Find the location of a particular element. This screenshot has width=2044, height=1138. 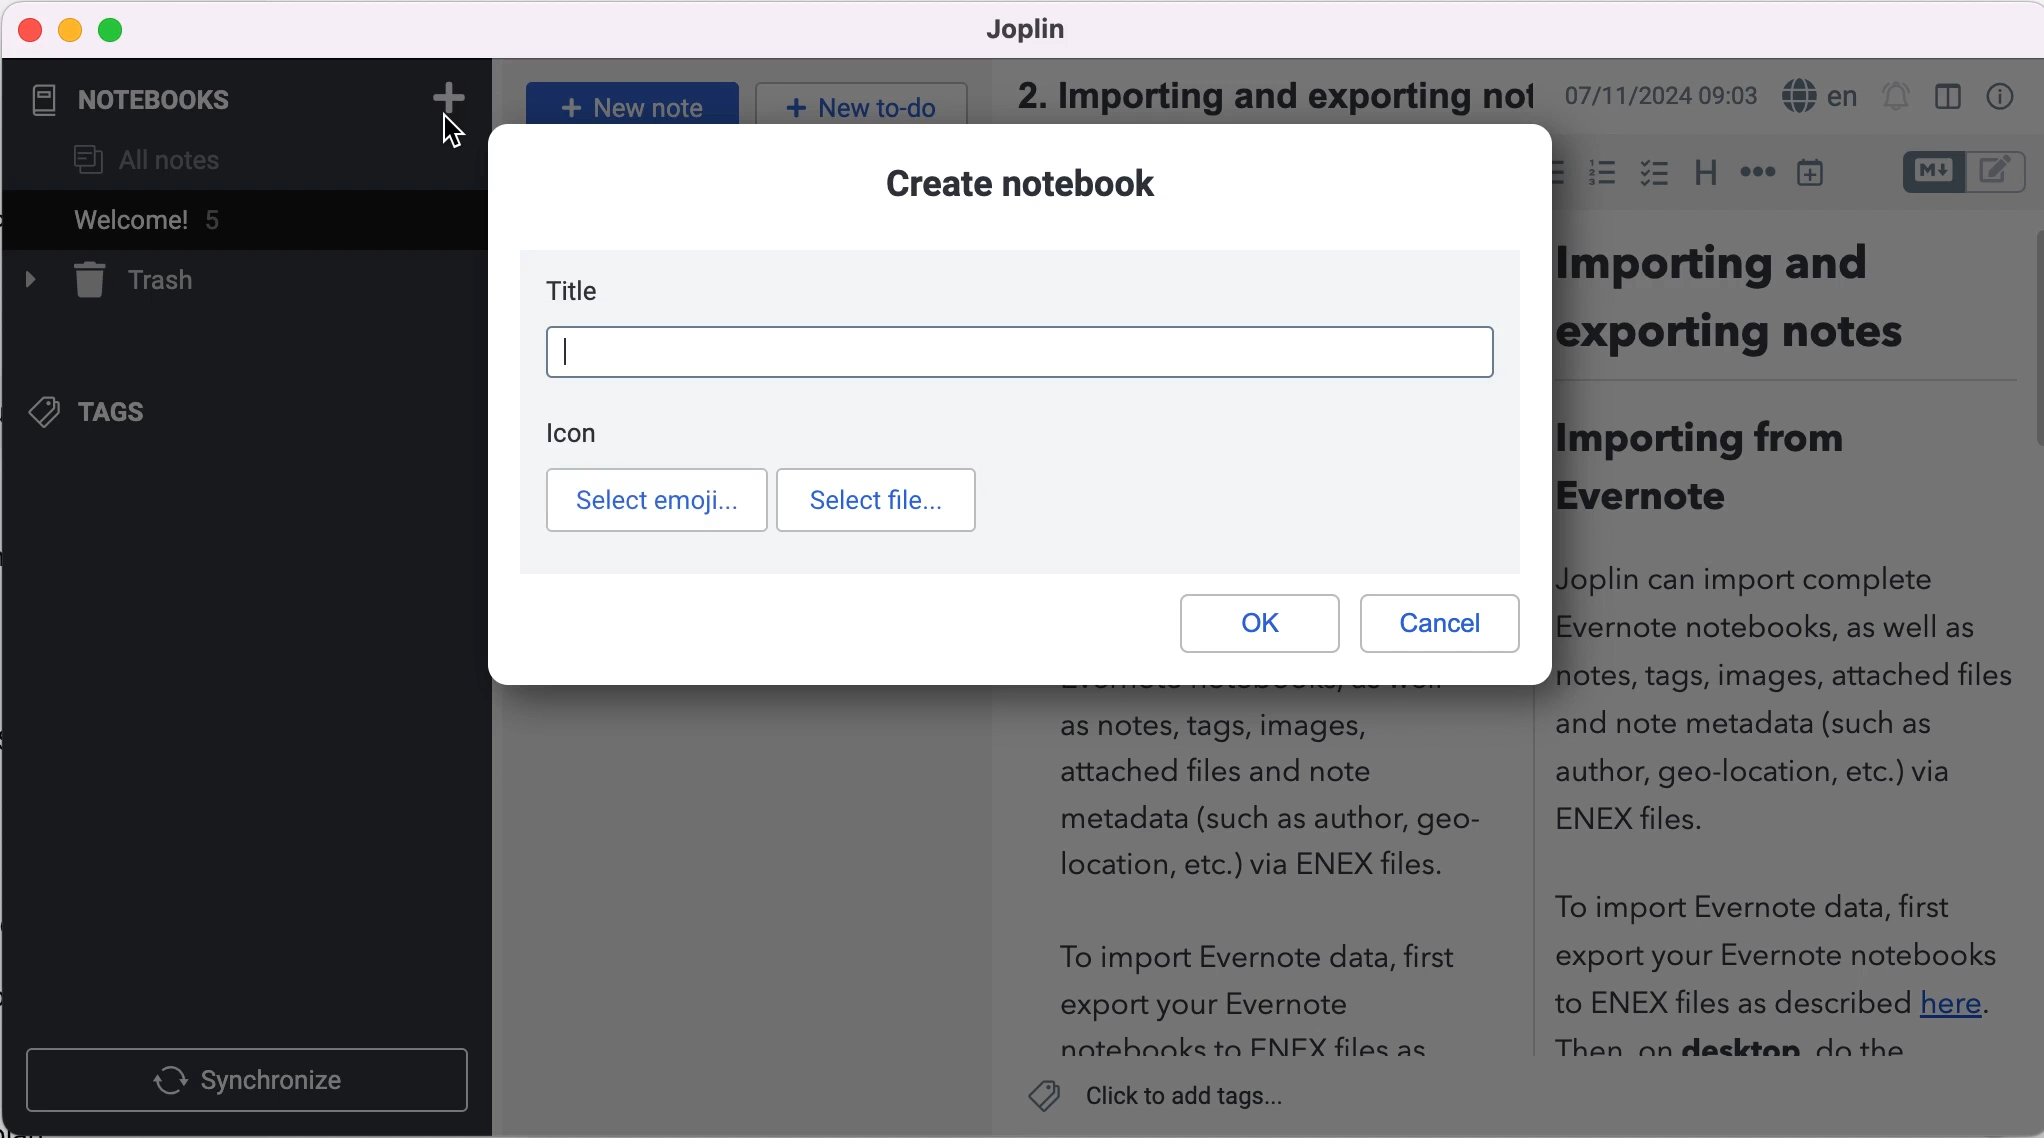

Importing andexporting notesImporting fromEvernoteJoplin can import completeEvernote notebooks, as well asnotes, tags, images, attached filesand note metadata (such asauthor, geo-location, etc.) viaENEX files.To import Evernote data, firstexport your Evernote notebooksto ENEX files as described here. is located at coordinates (1788, 654).